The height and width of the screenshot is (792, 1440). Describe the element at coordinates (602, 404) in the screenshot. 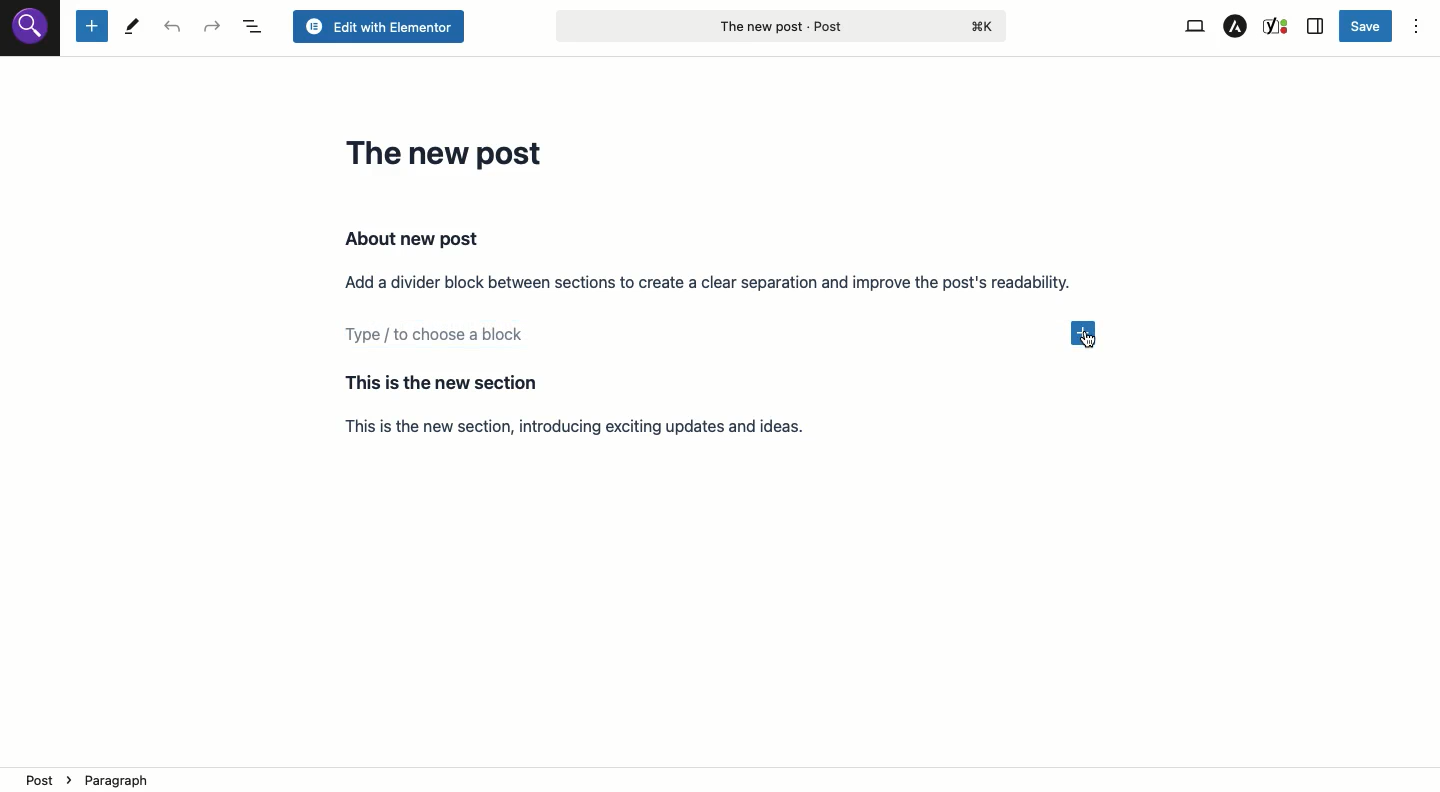

I see `Section 2` at that location.